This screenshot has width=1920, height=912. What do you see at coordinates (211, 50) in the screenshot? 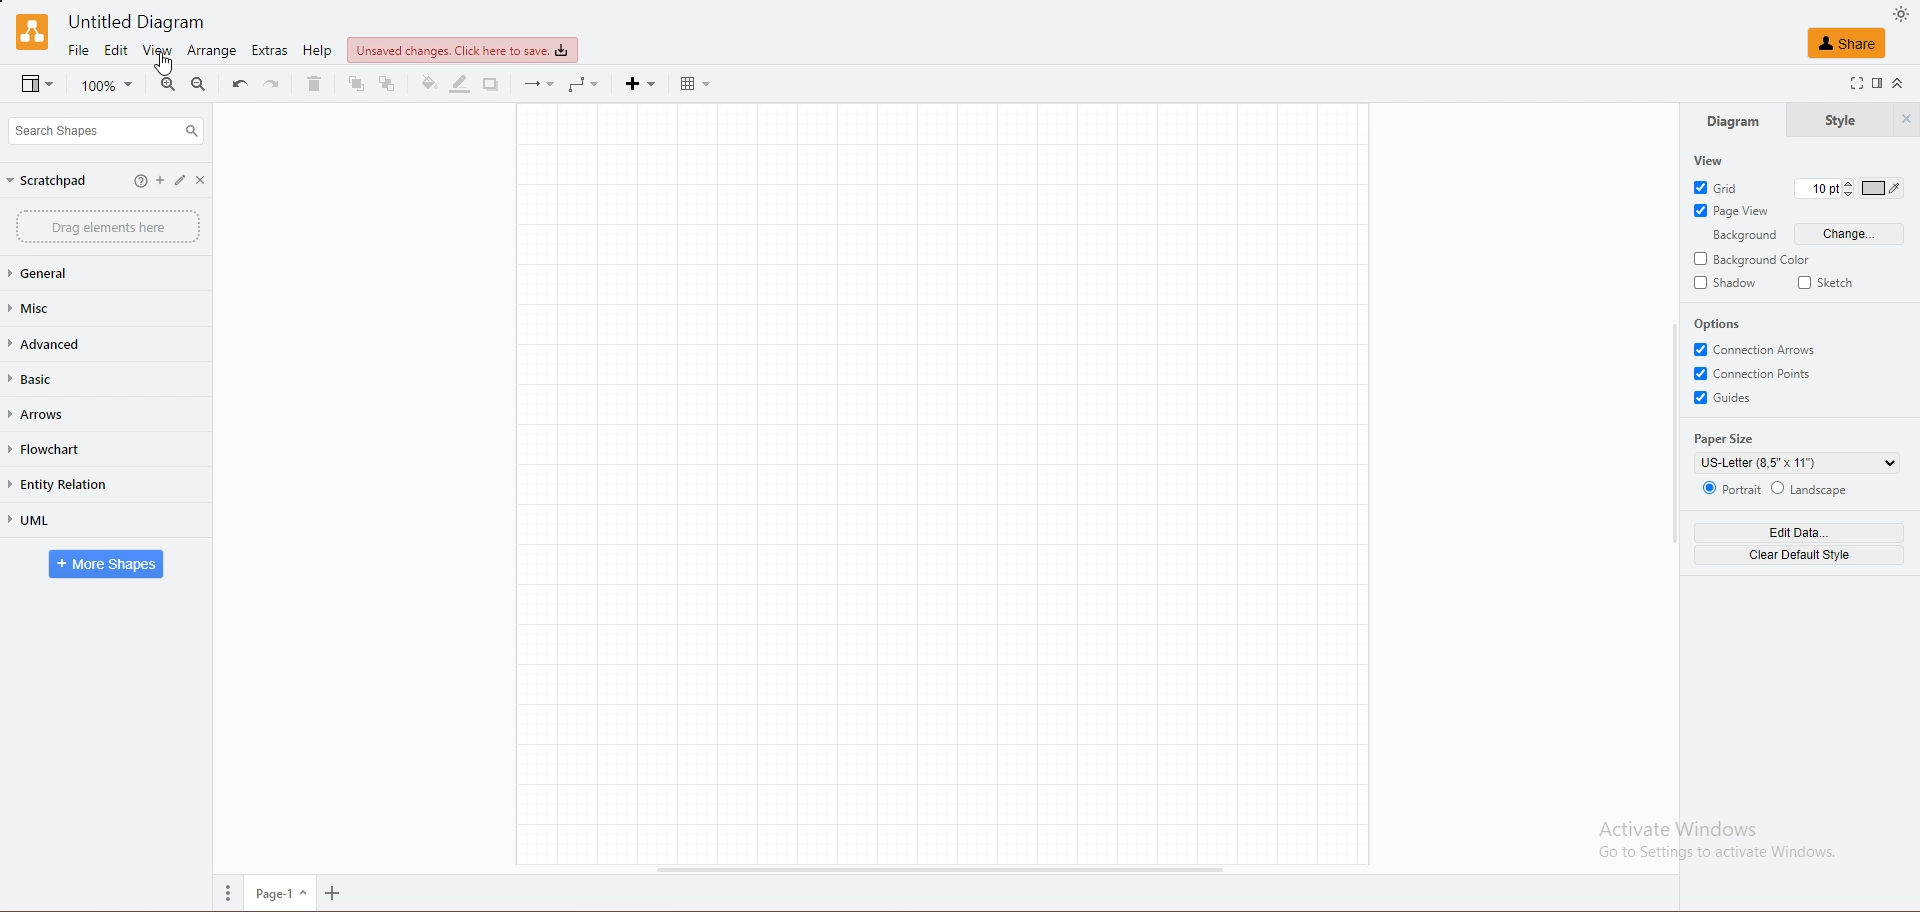
I see `arrange` at bounding box center [211, 50].